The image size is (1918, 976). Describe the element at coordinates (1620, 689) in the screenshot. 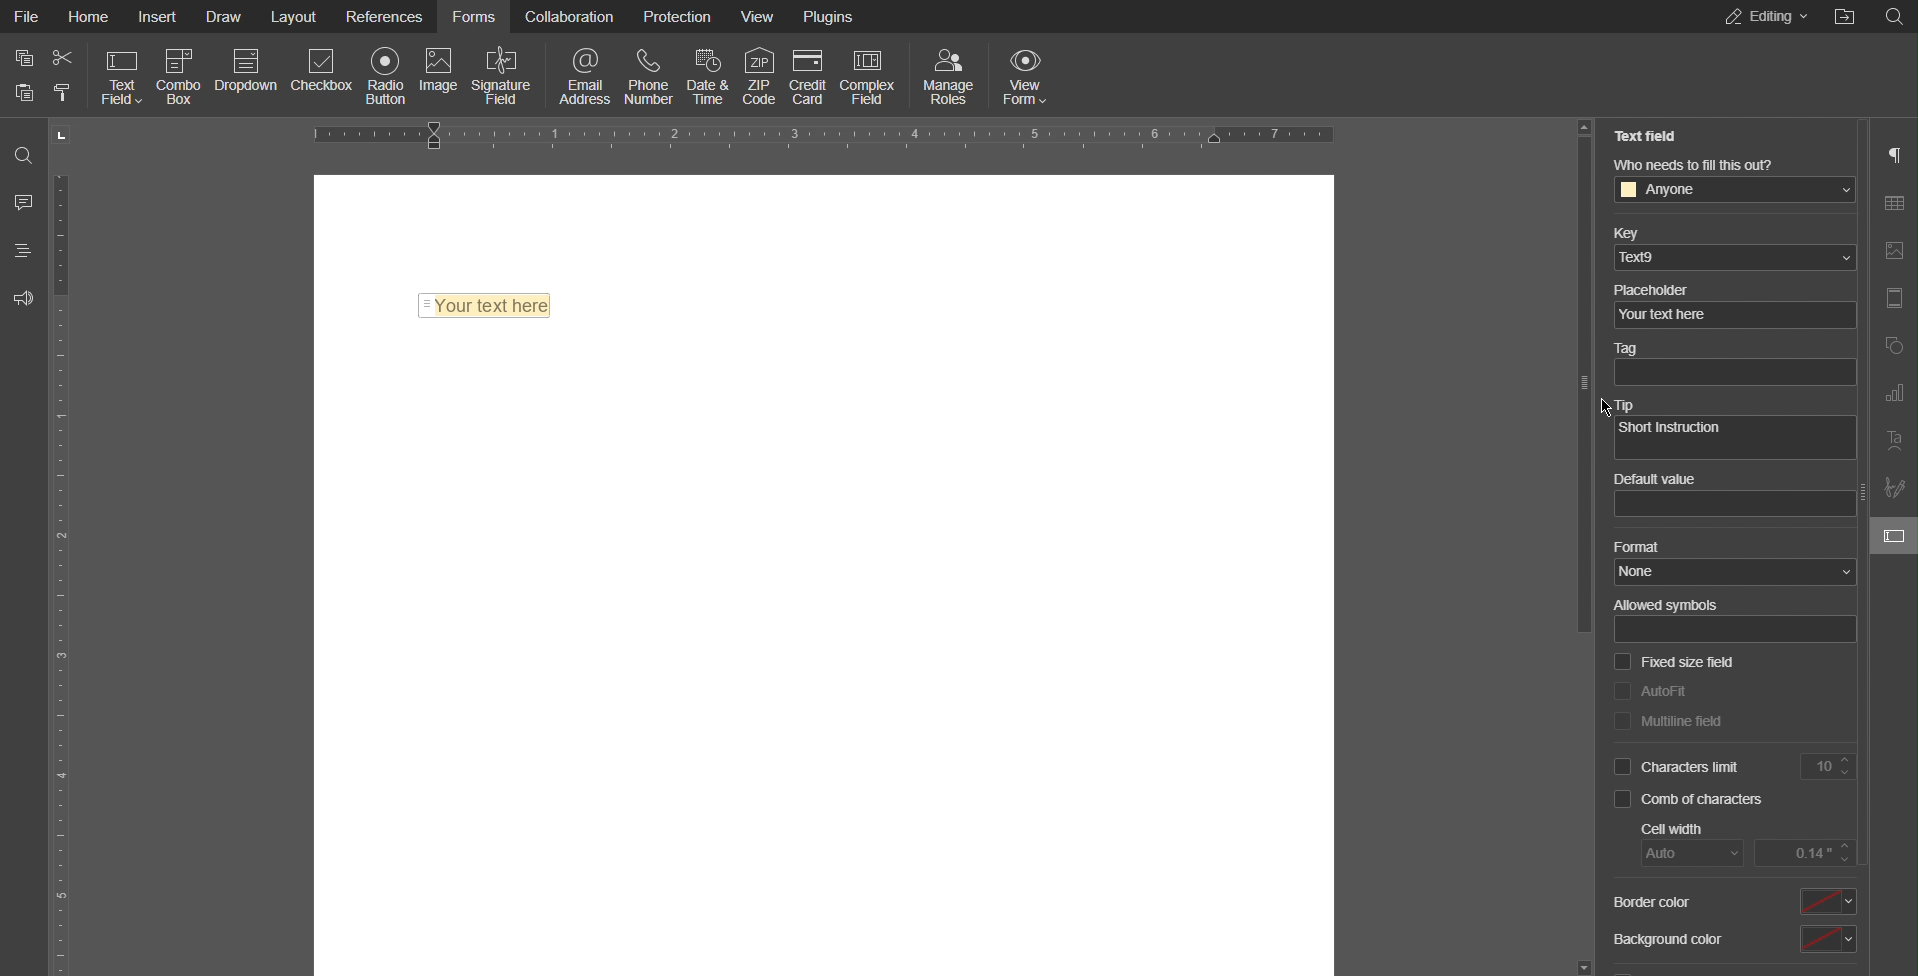

I see `checkbox` at that location.